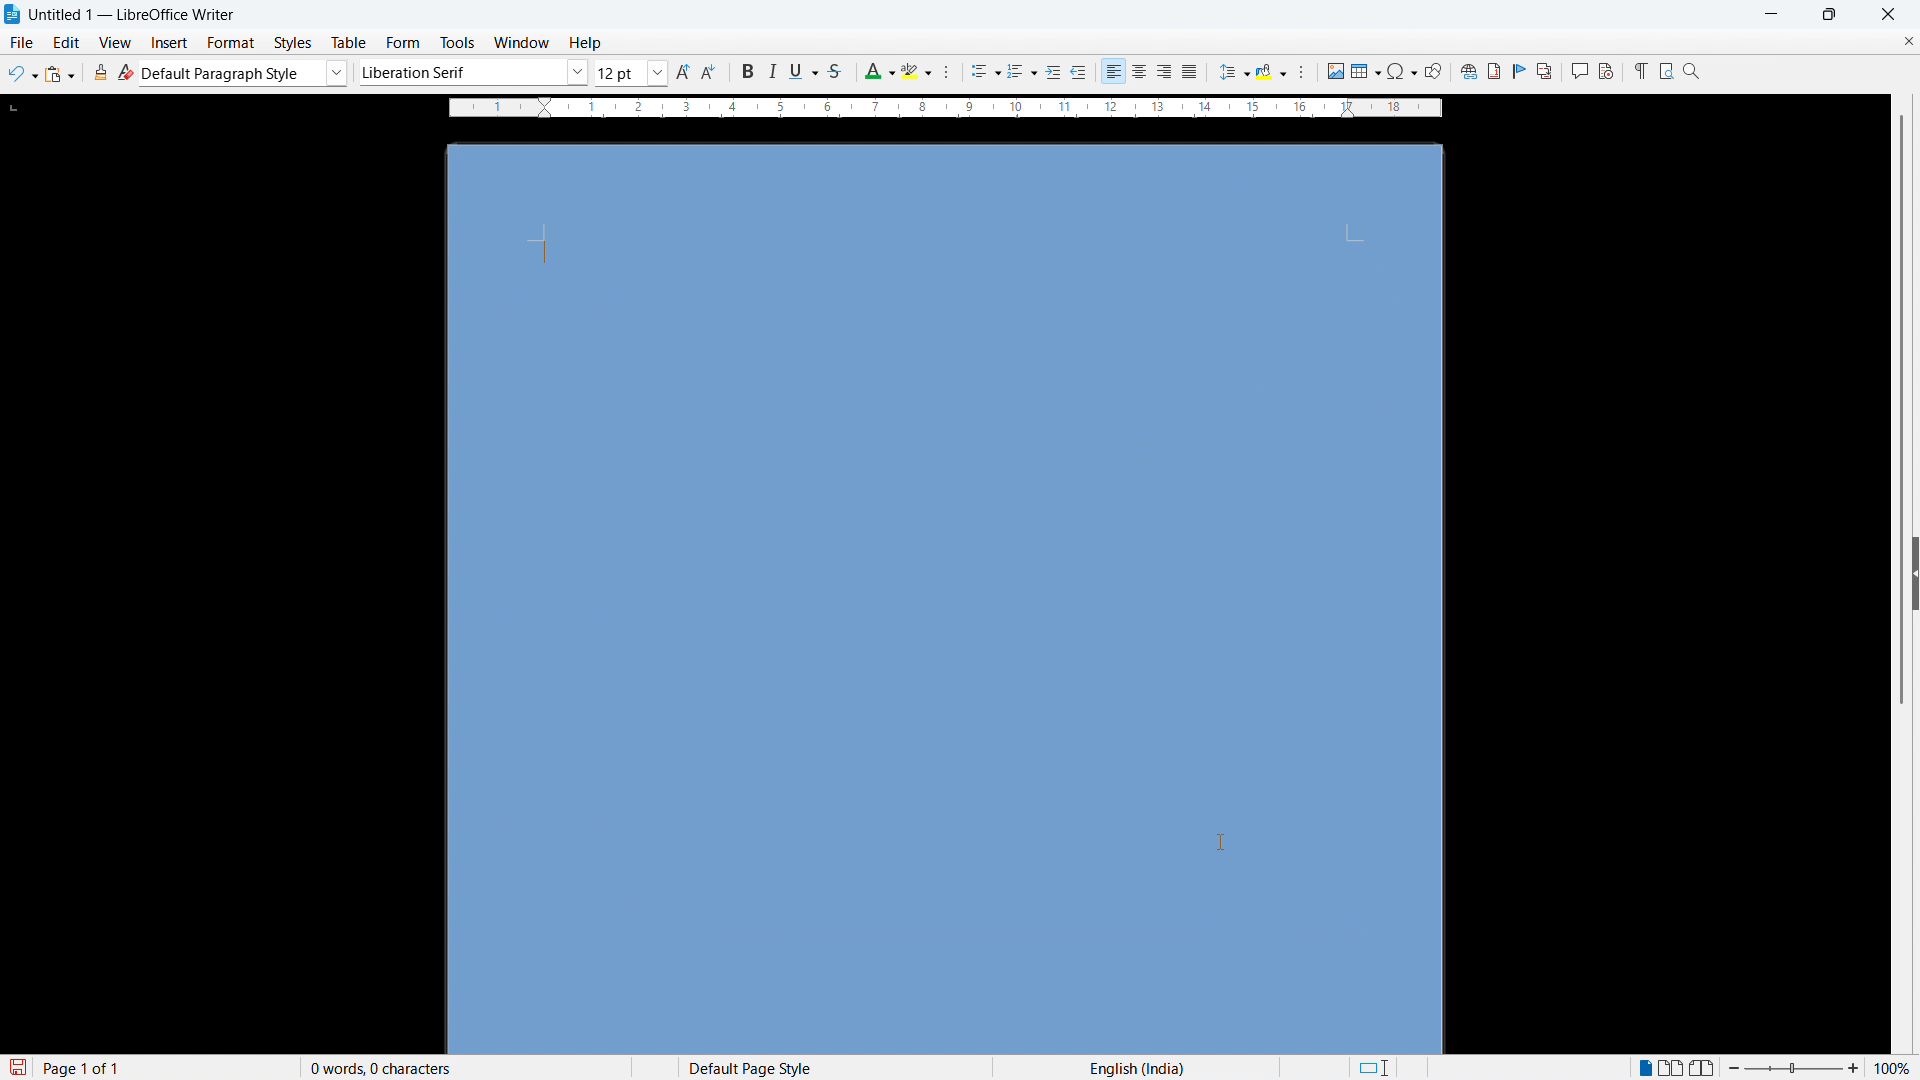 The width and height of the screenshot is (1920, 1080). I want to click on Background colour , so click(1272, 72).